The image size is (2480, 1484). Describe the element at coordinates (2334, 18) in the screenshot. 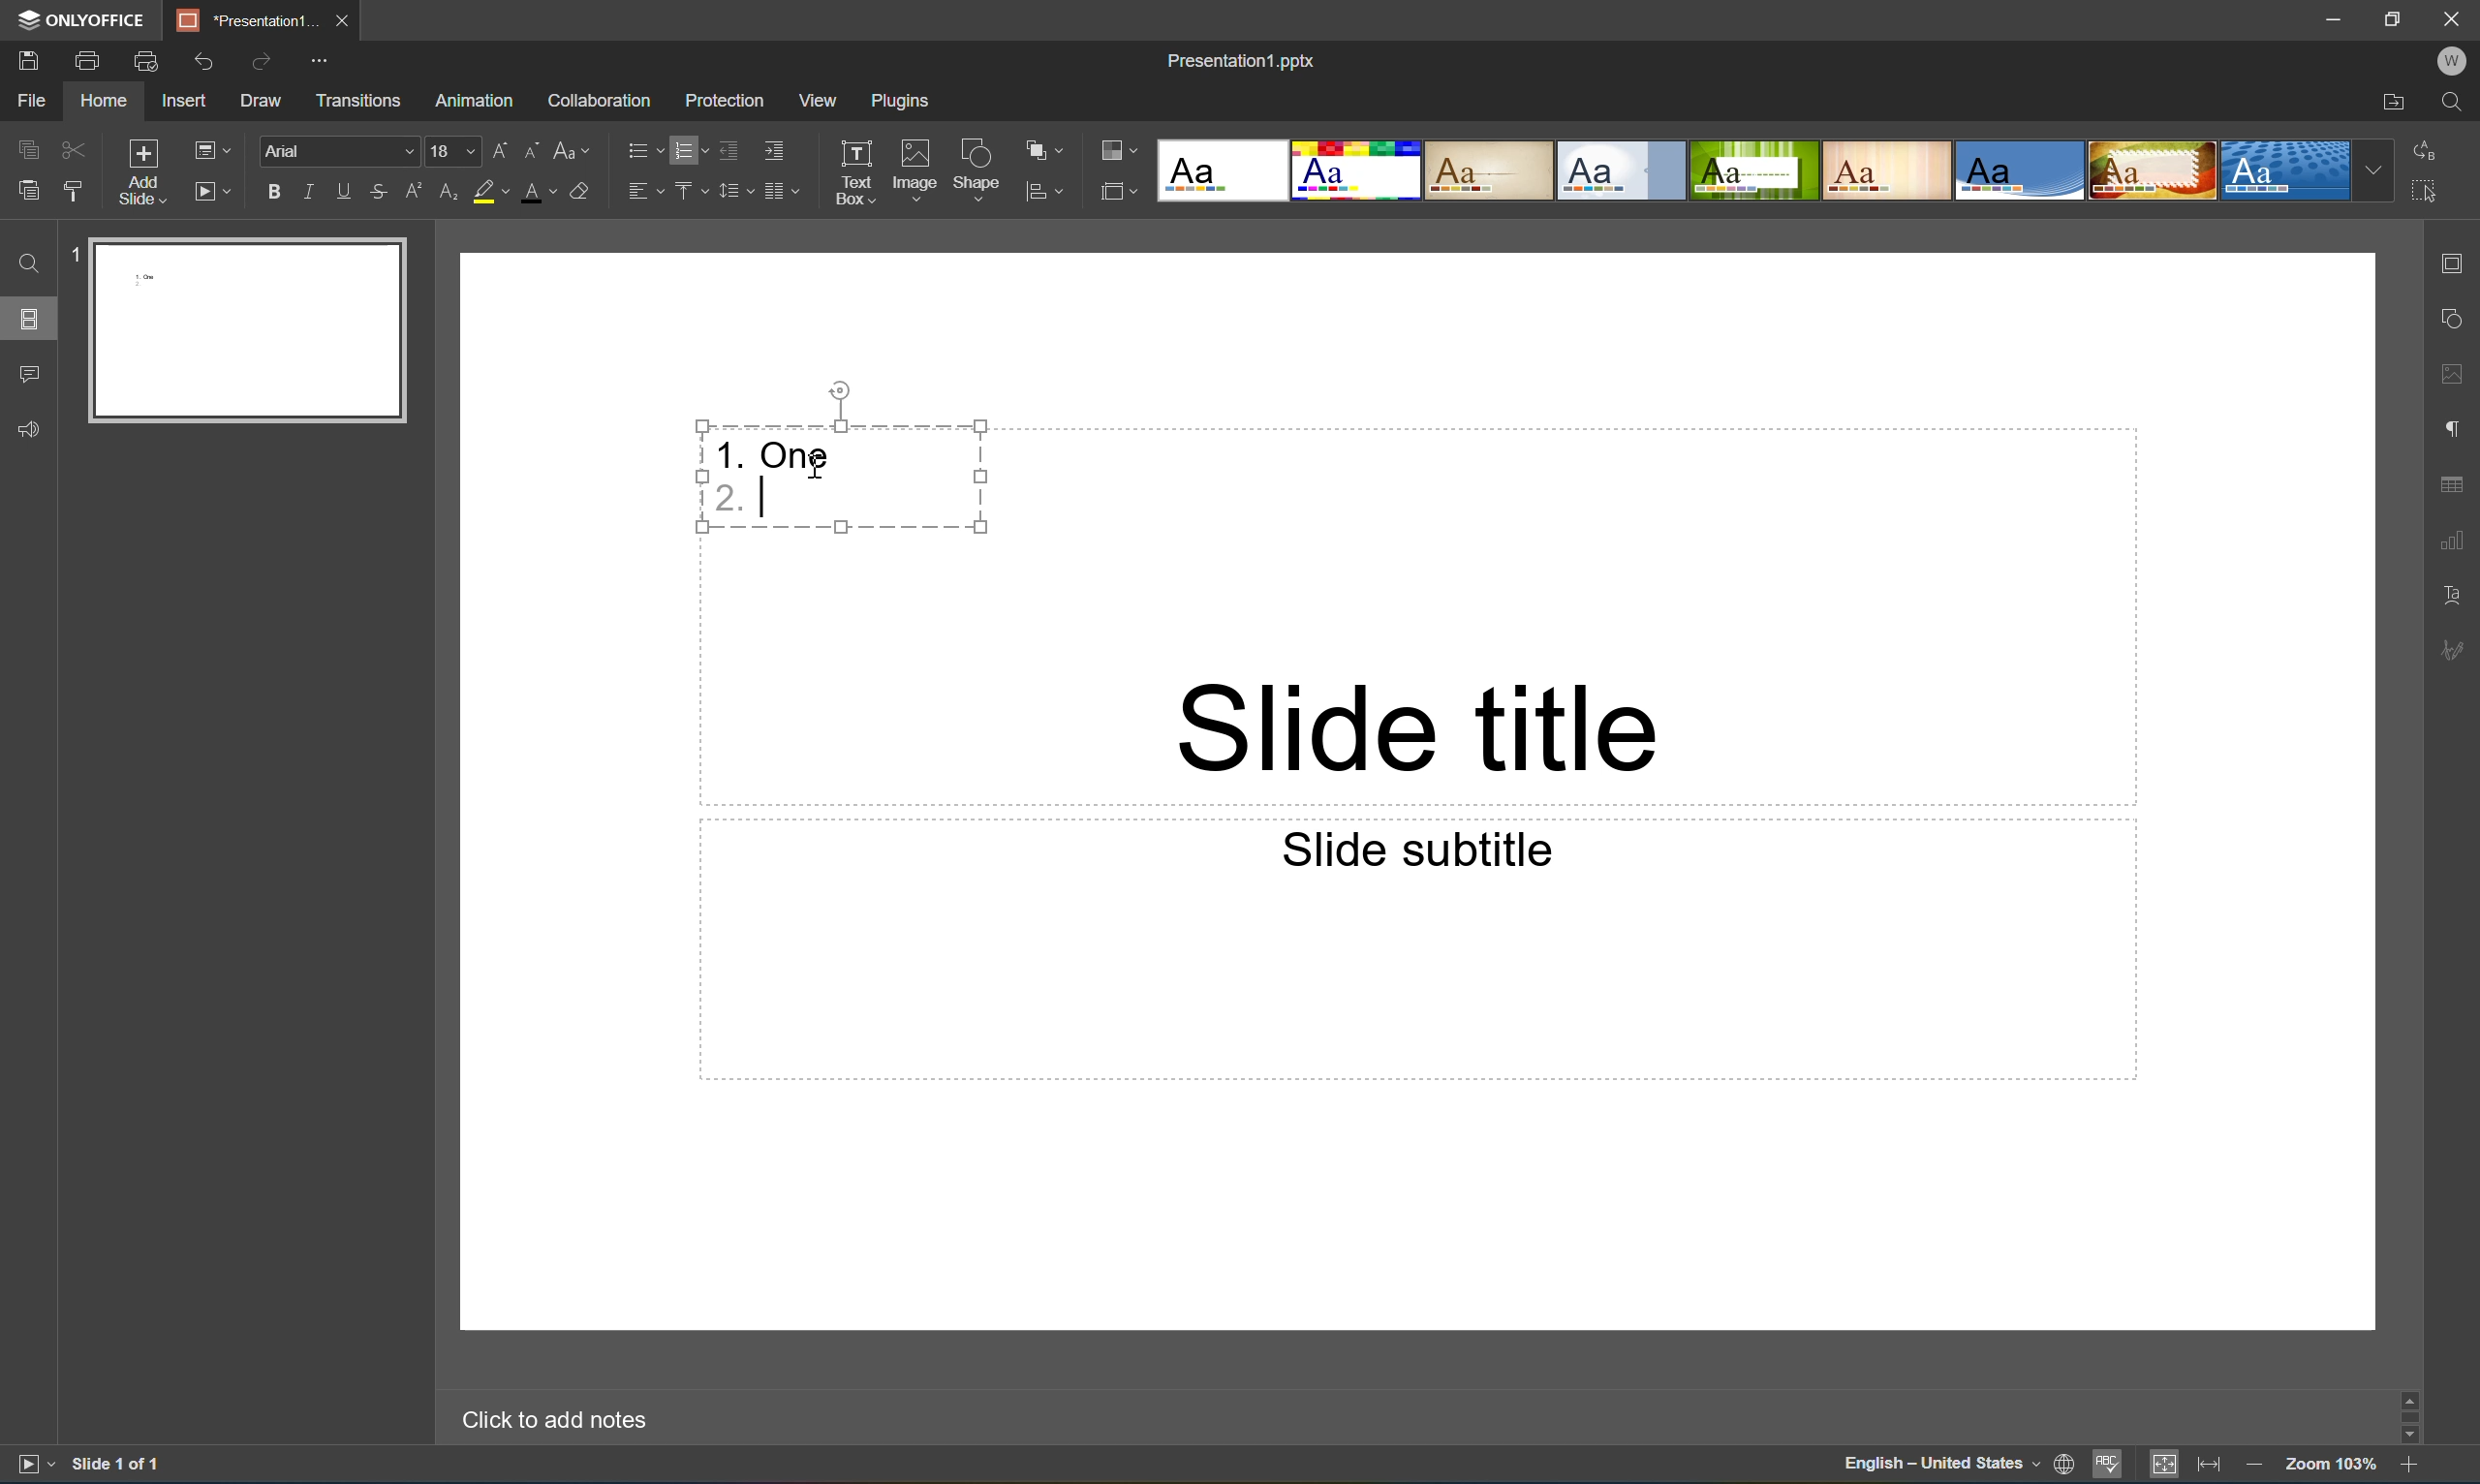

I see `Minimize` at that location.